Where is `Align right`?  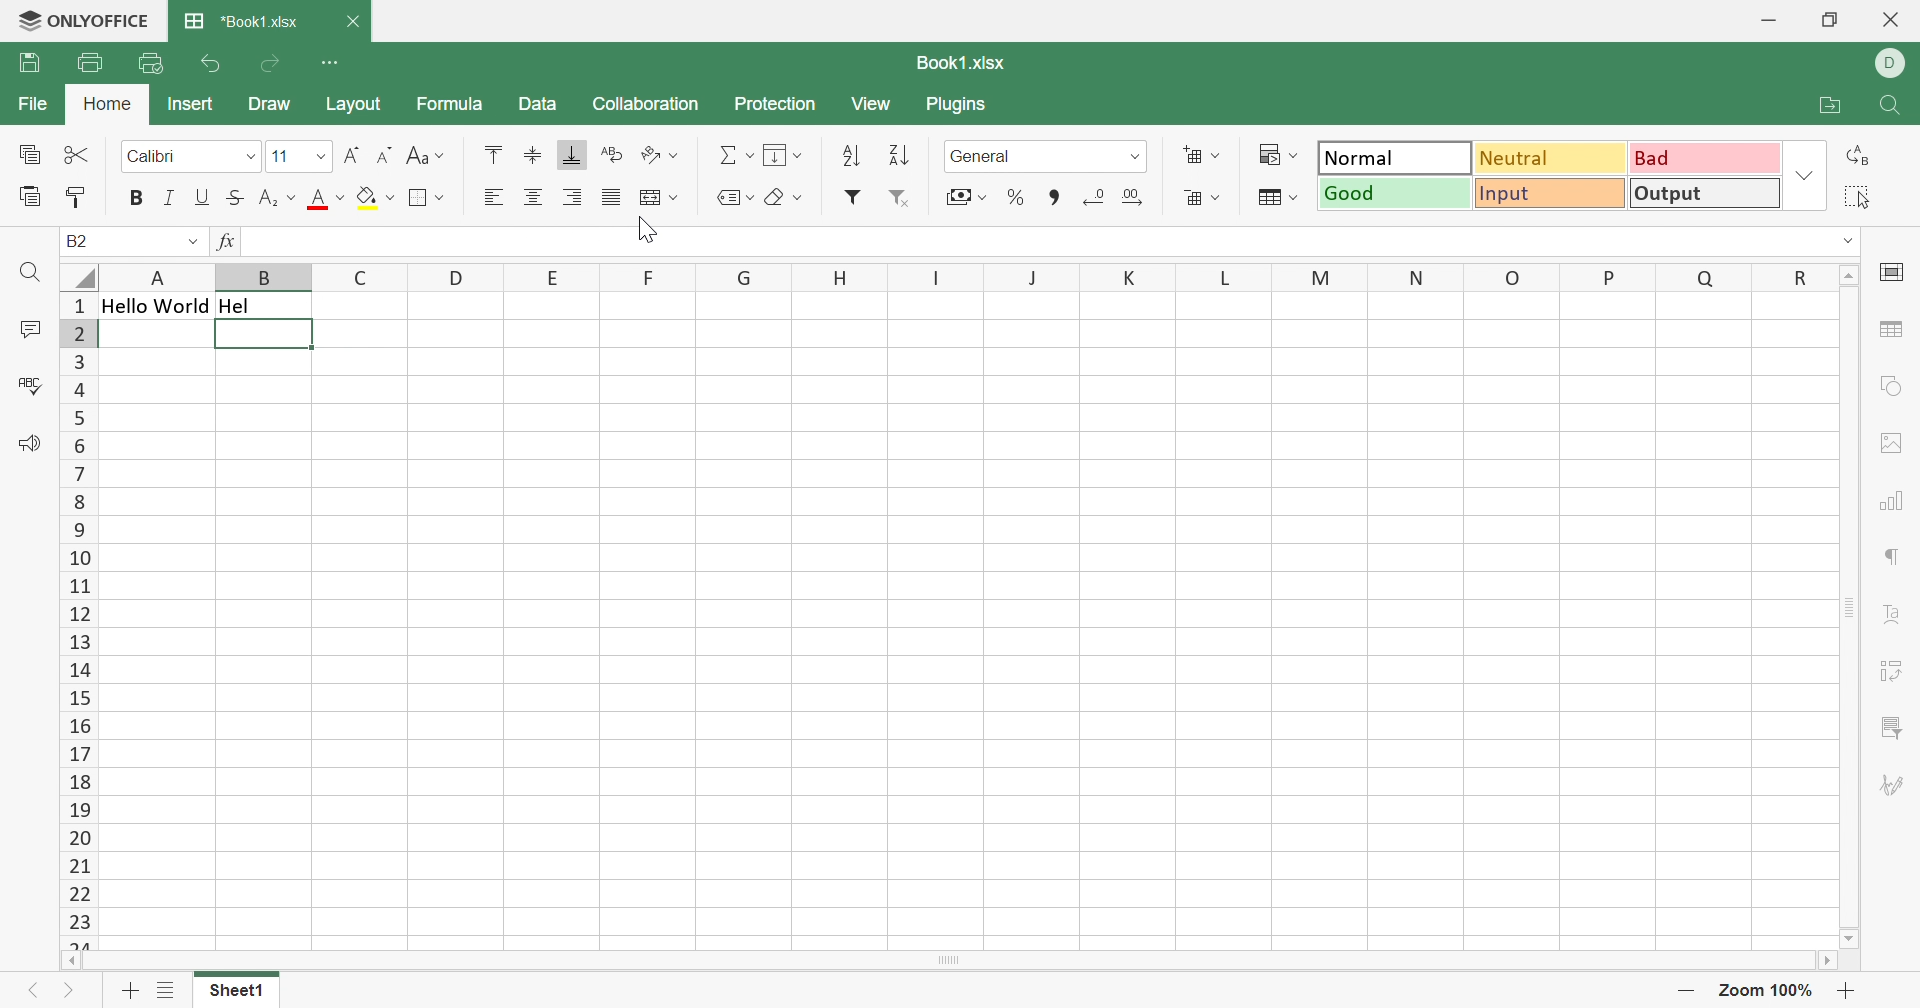 Align right is located at coordinates (574, 199).